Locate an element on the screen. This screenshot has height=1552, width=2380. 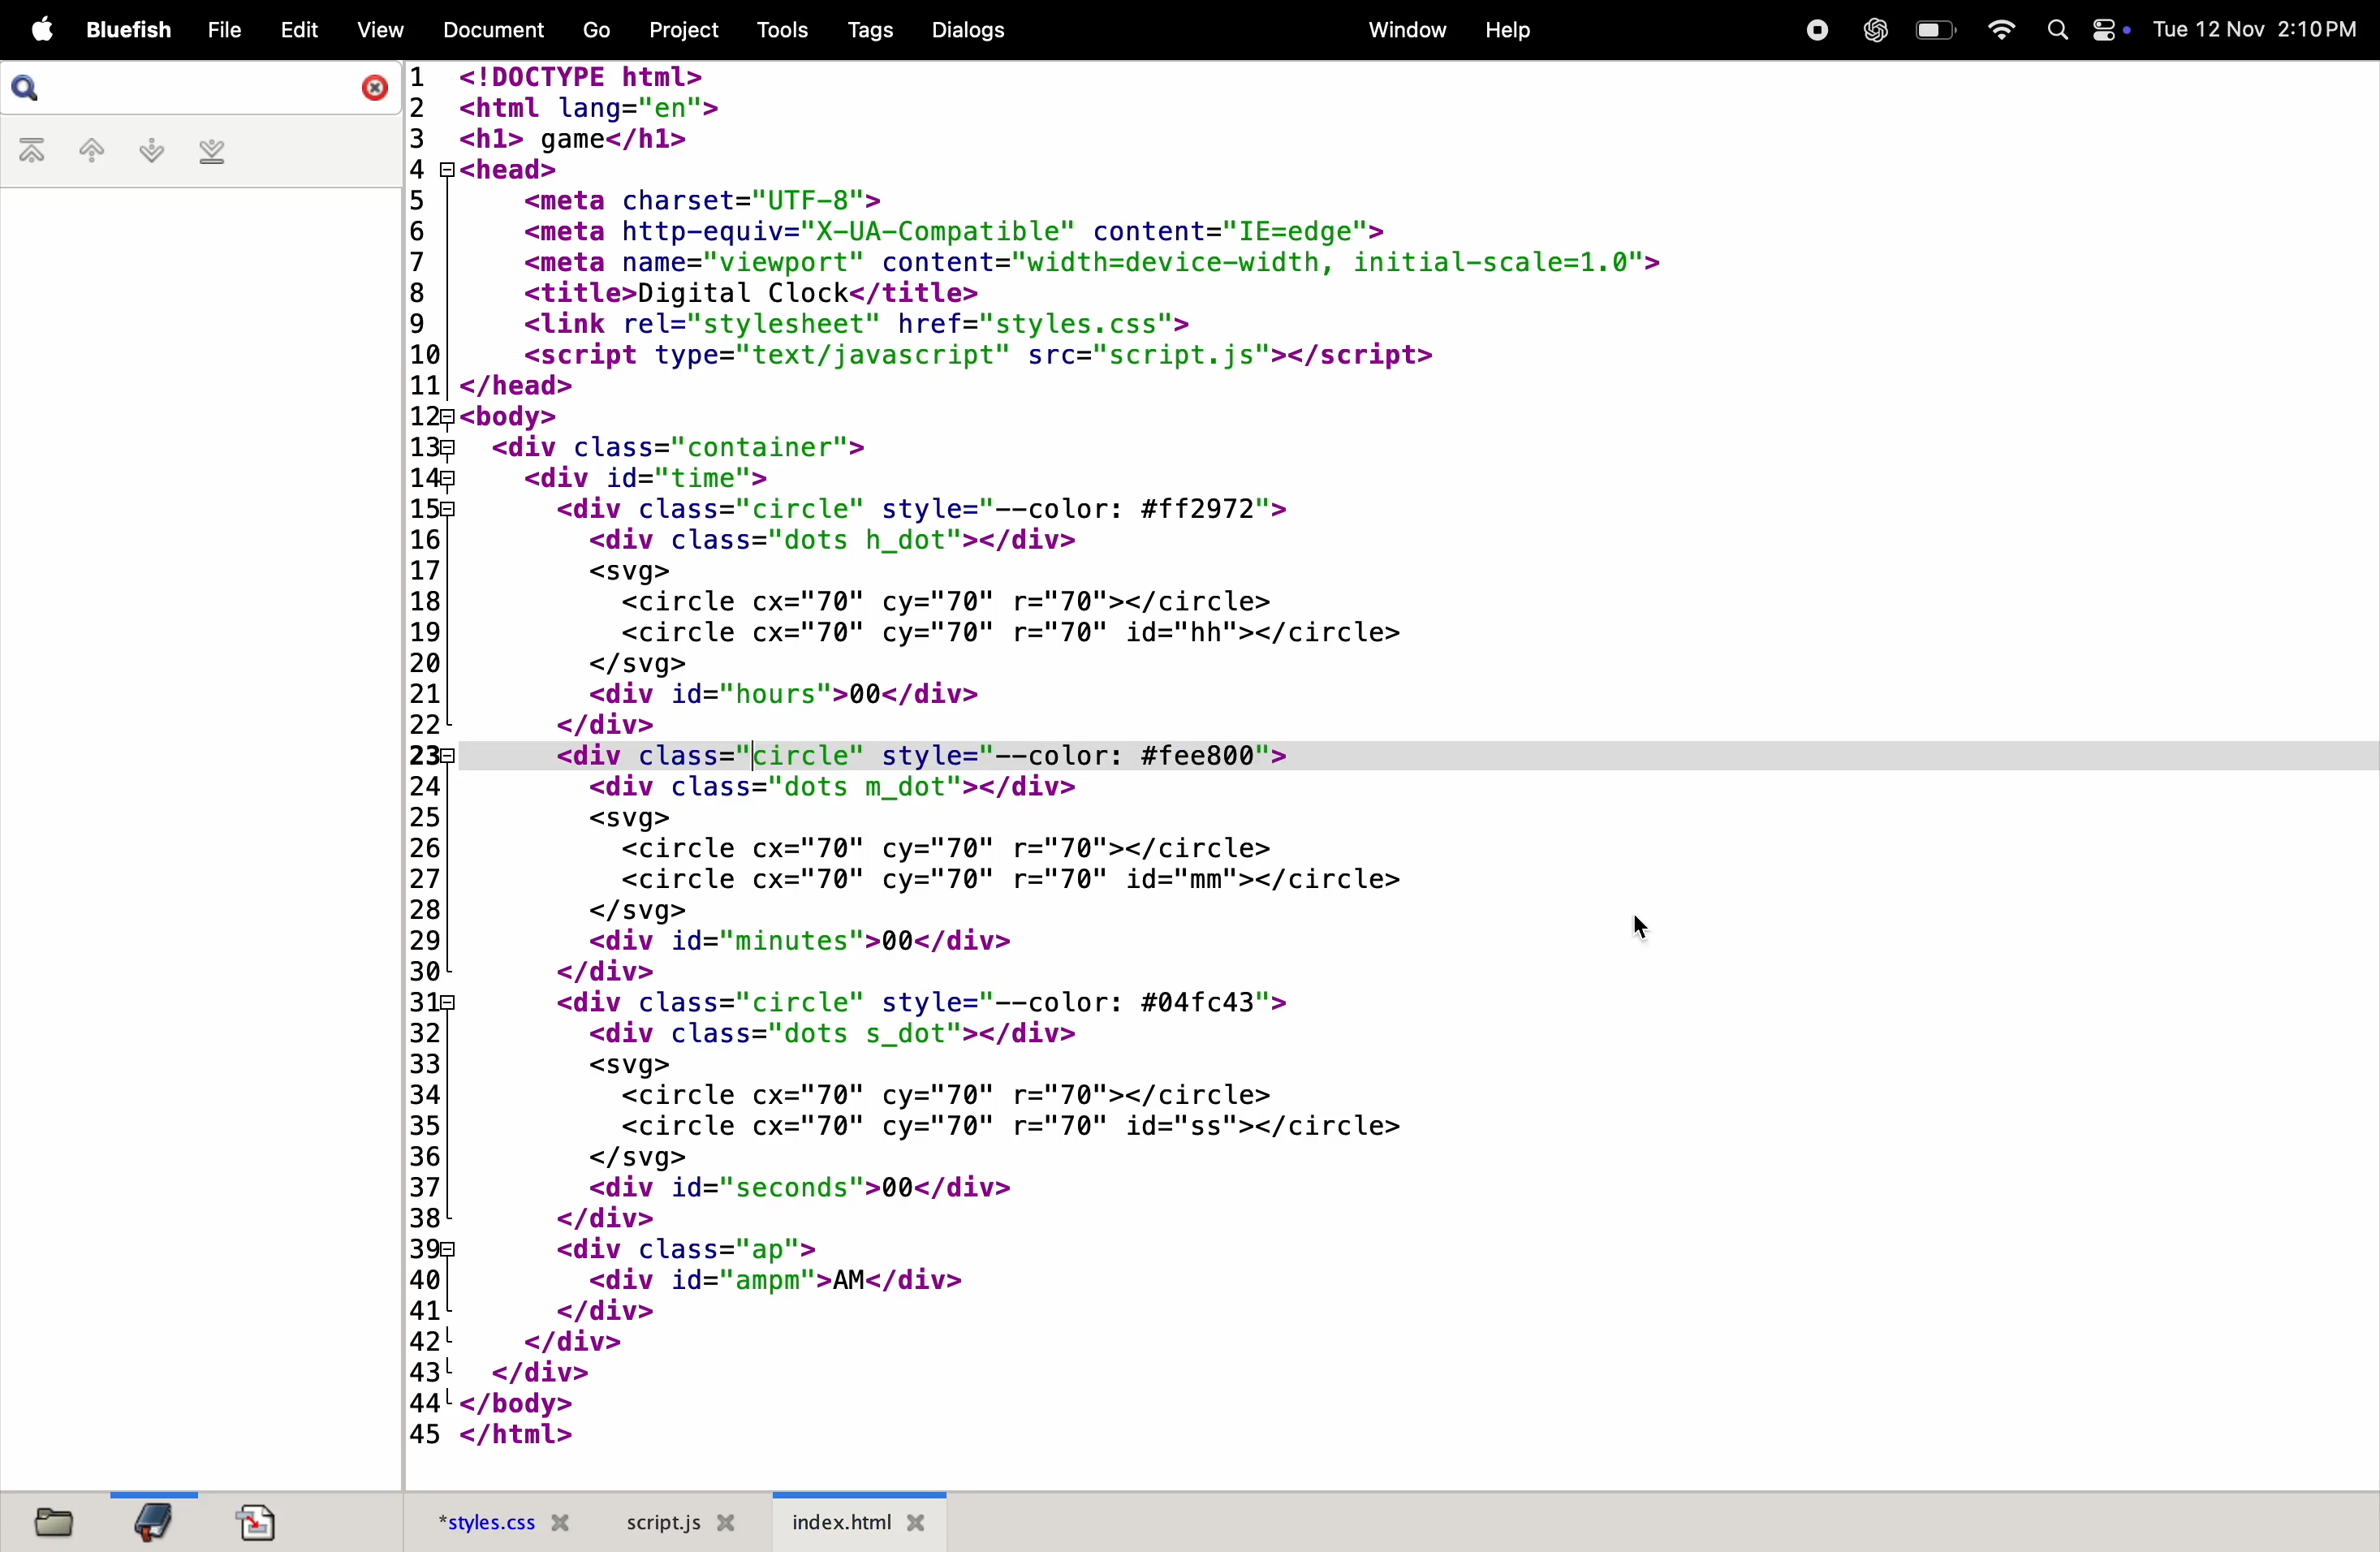
code block is located at coordinates (996, 1116).